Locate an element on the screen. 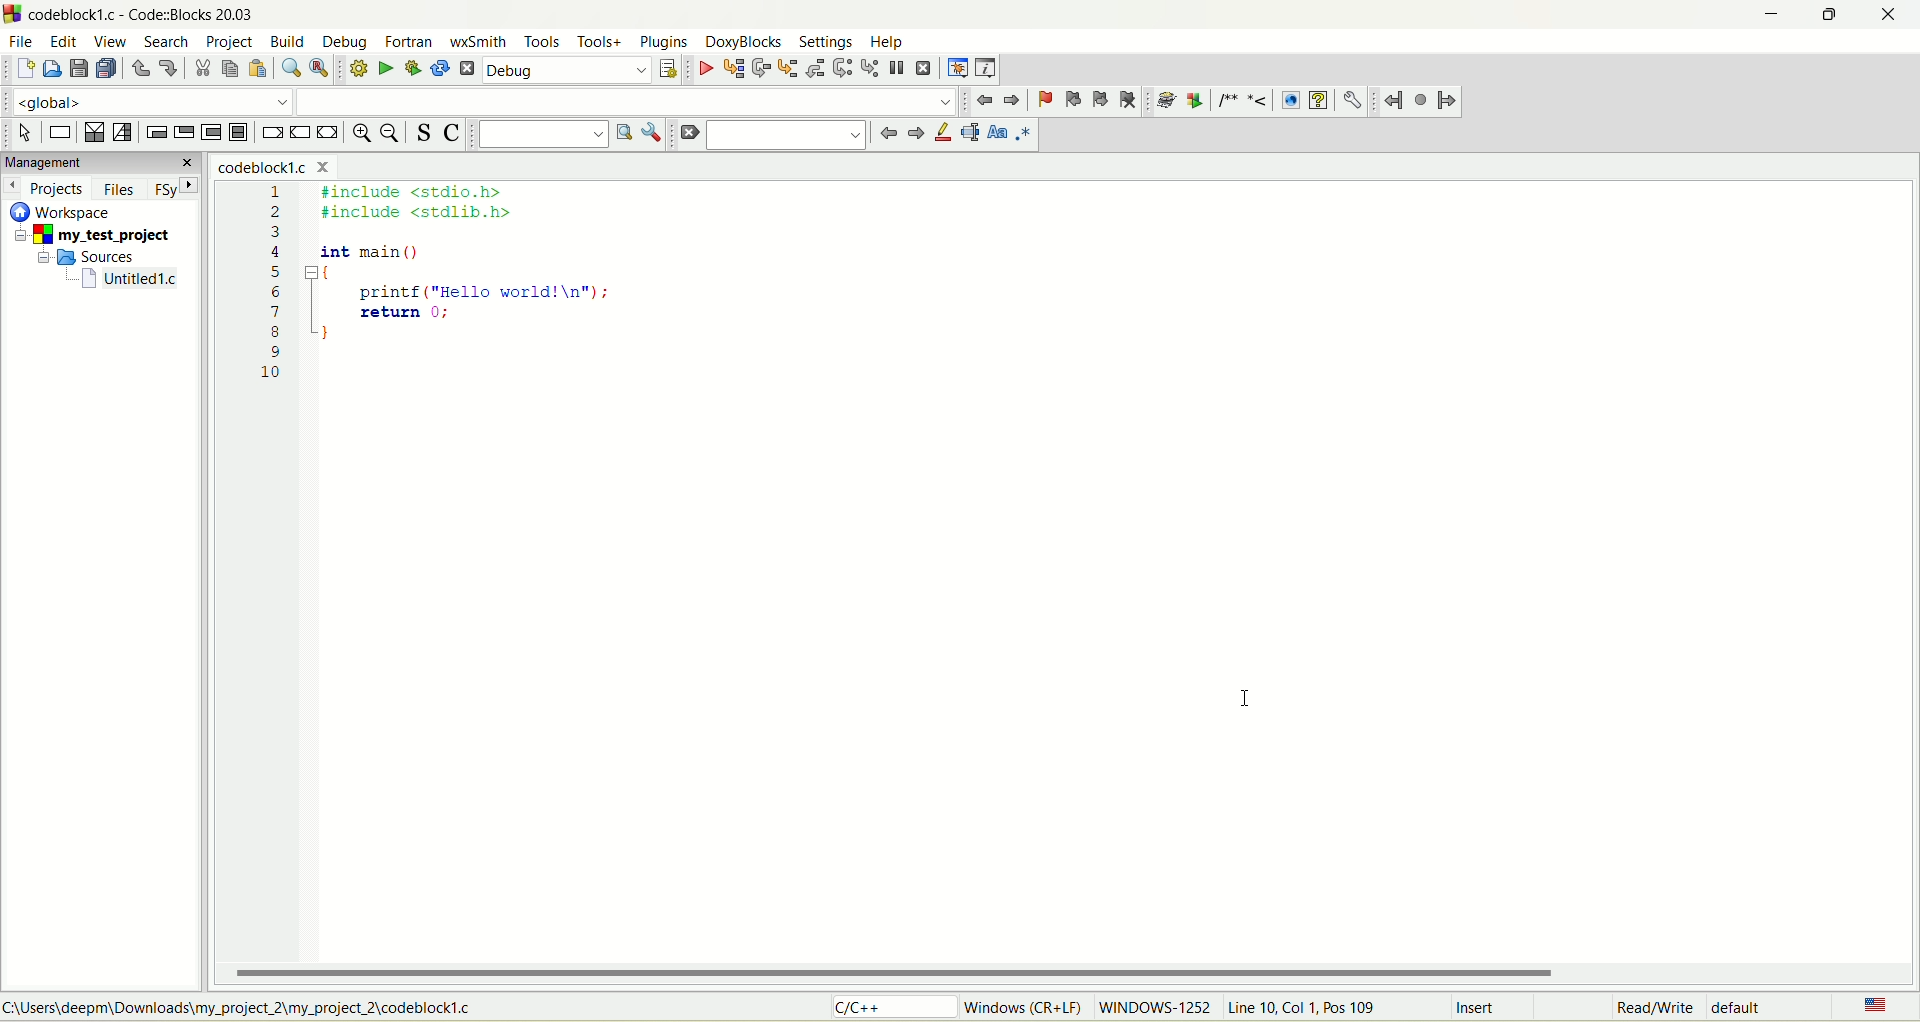 Image resolution: width=1920 pixels, height=1022 pixels. HTML is located at coordinates (1289, 101).